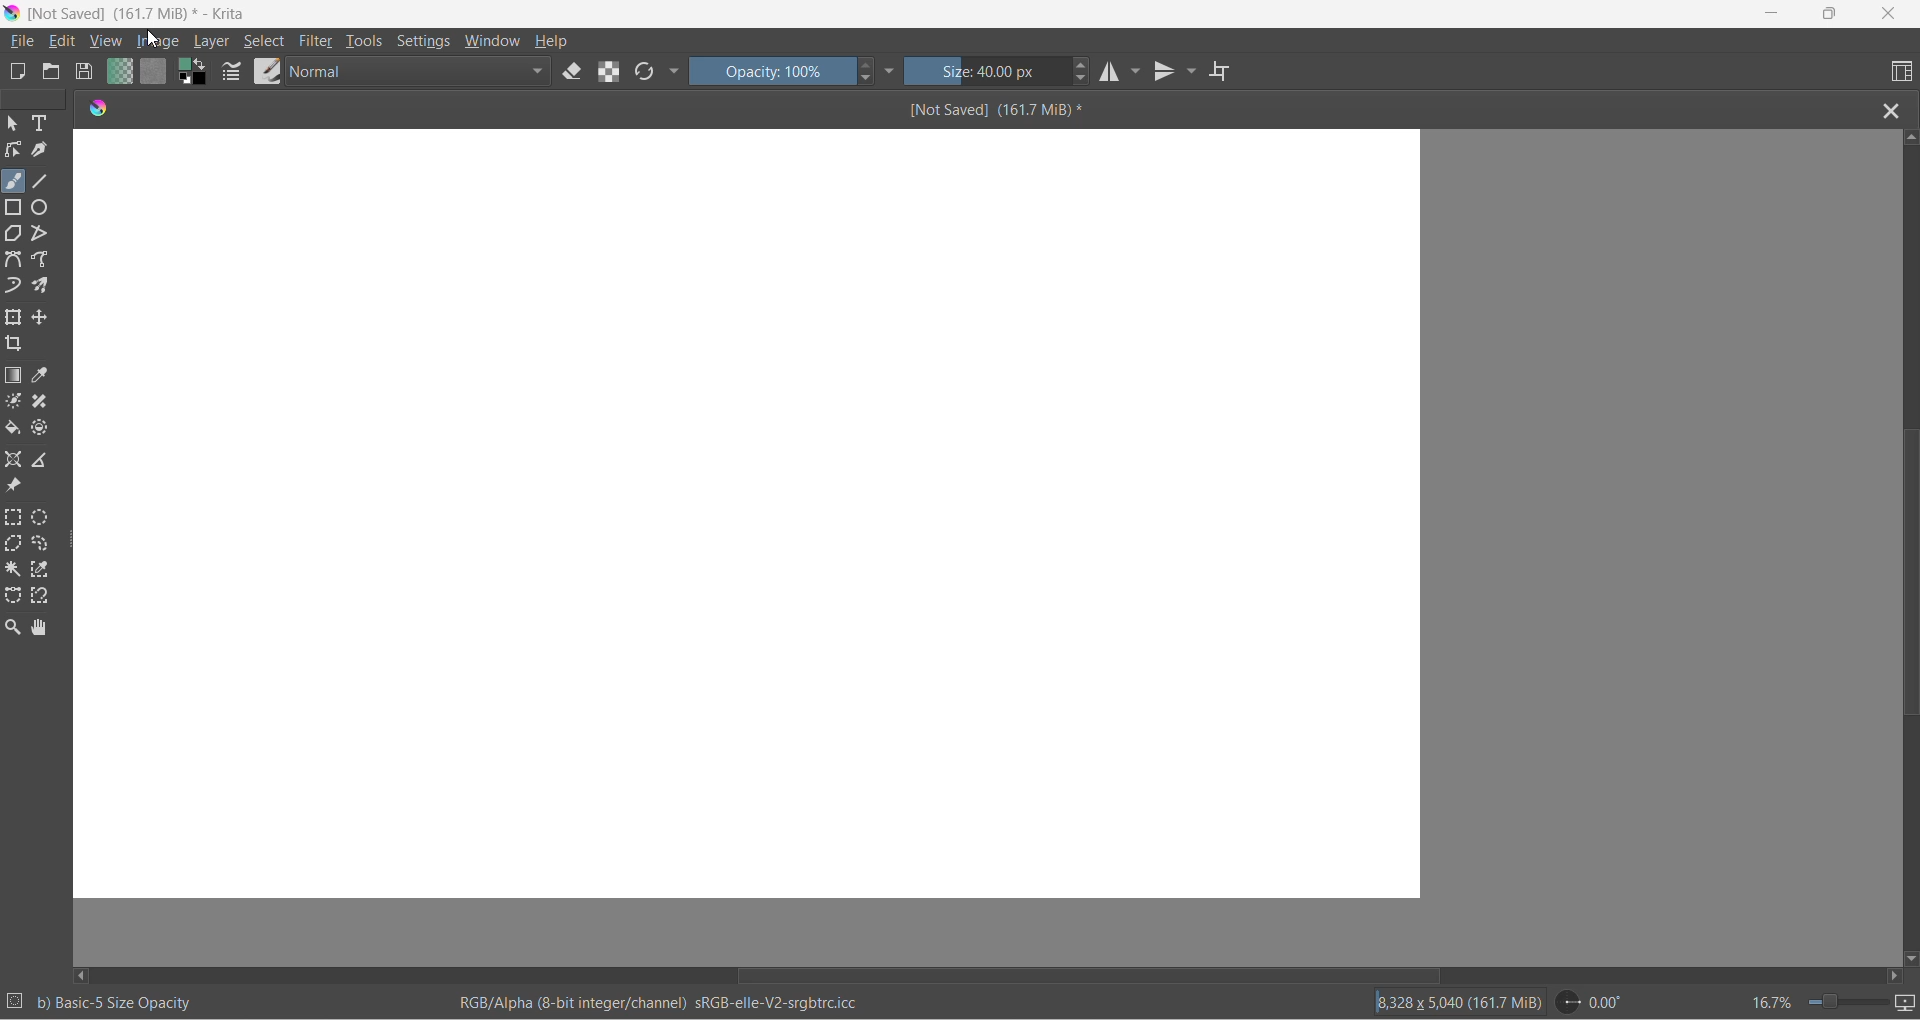  I want to click on ellipse tool, so click(47, 206).